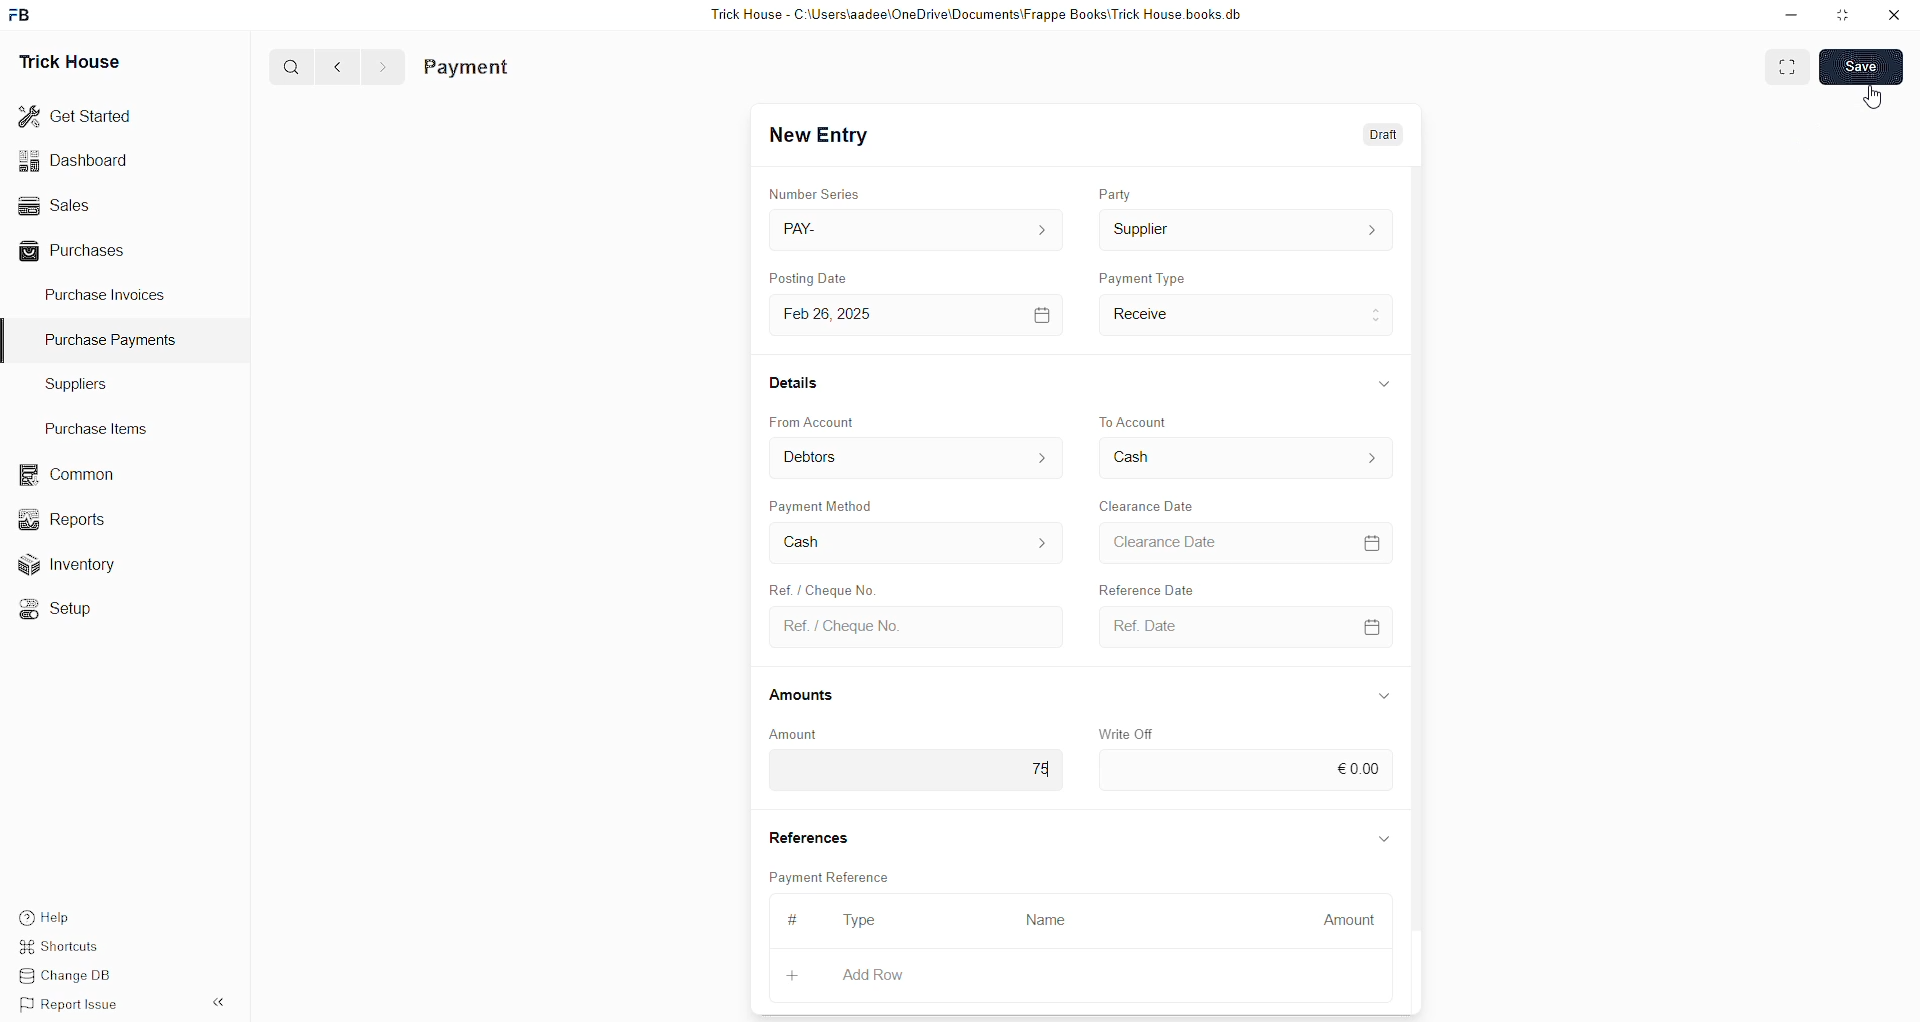 The height and width of the screenshot is (1022, 1920). I want to click on expand, so click(1380, 382).